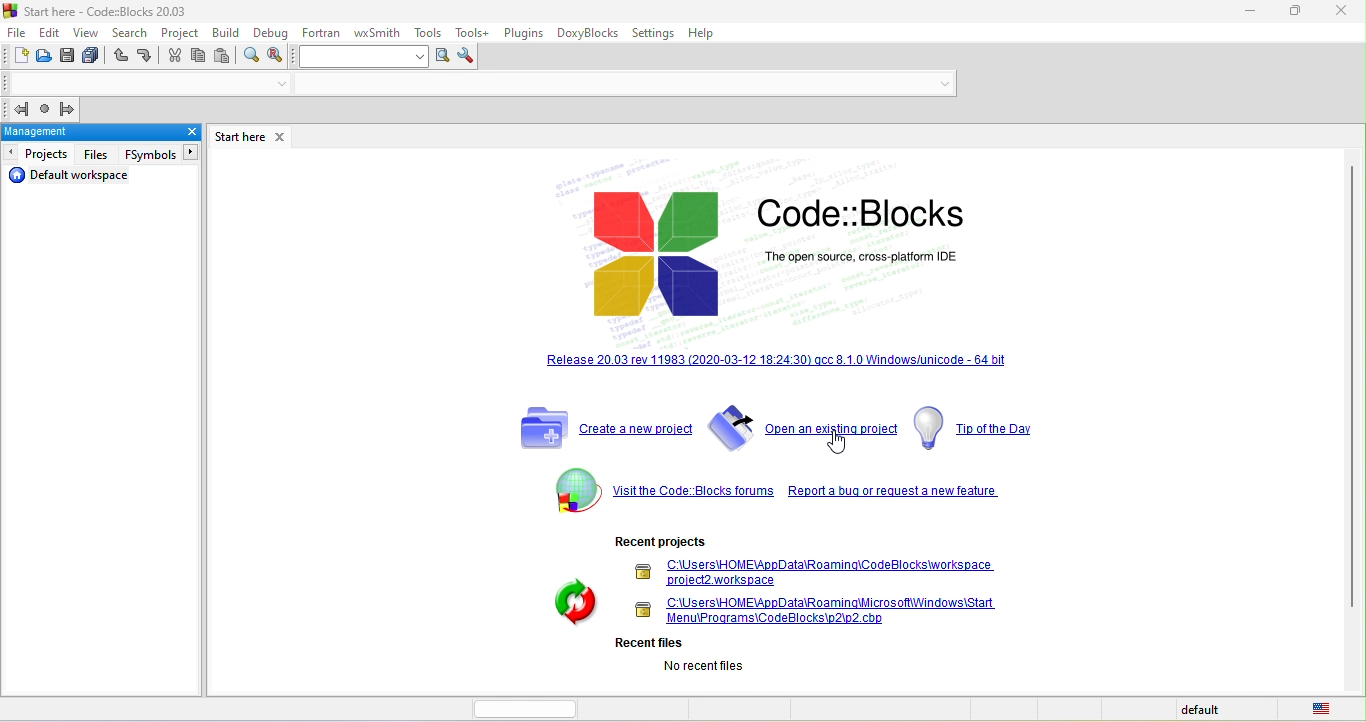  Describe the element at coordinates (48, 109) in the screenshot. I see `last jump` at that location.